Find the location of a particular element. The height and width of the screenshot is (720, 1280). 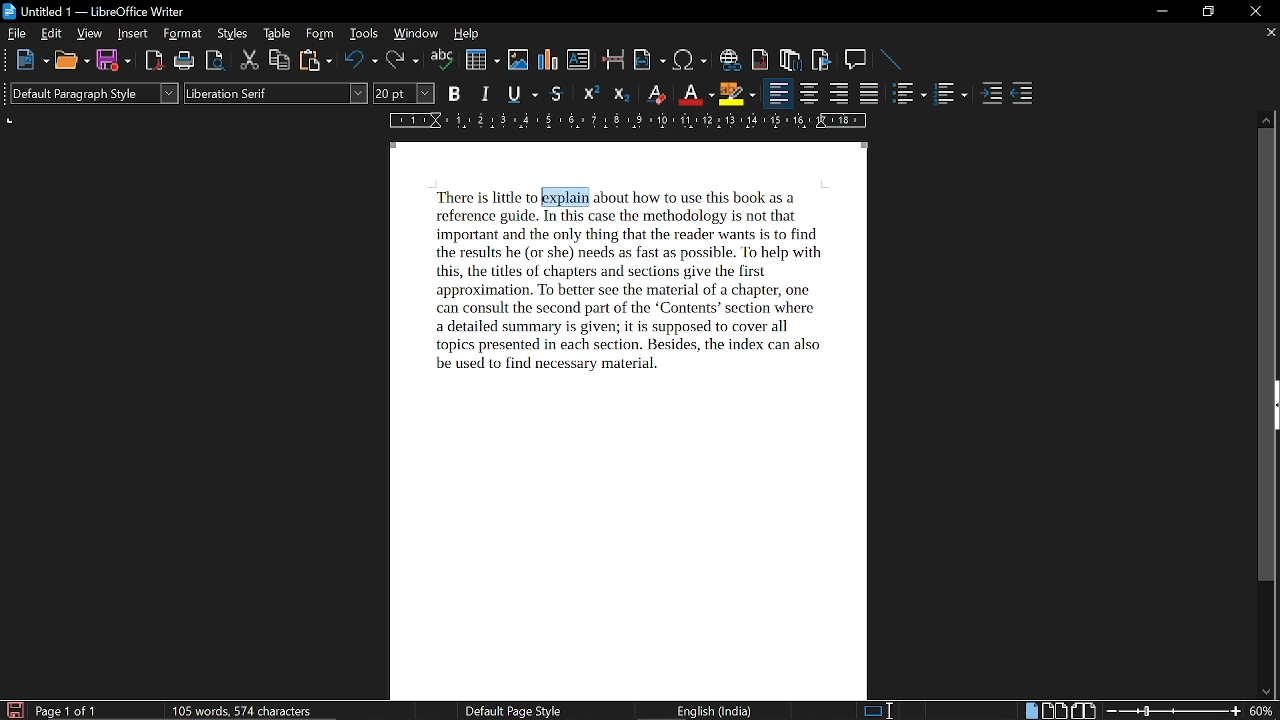

format is located at coordinates (184, 35).